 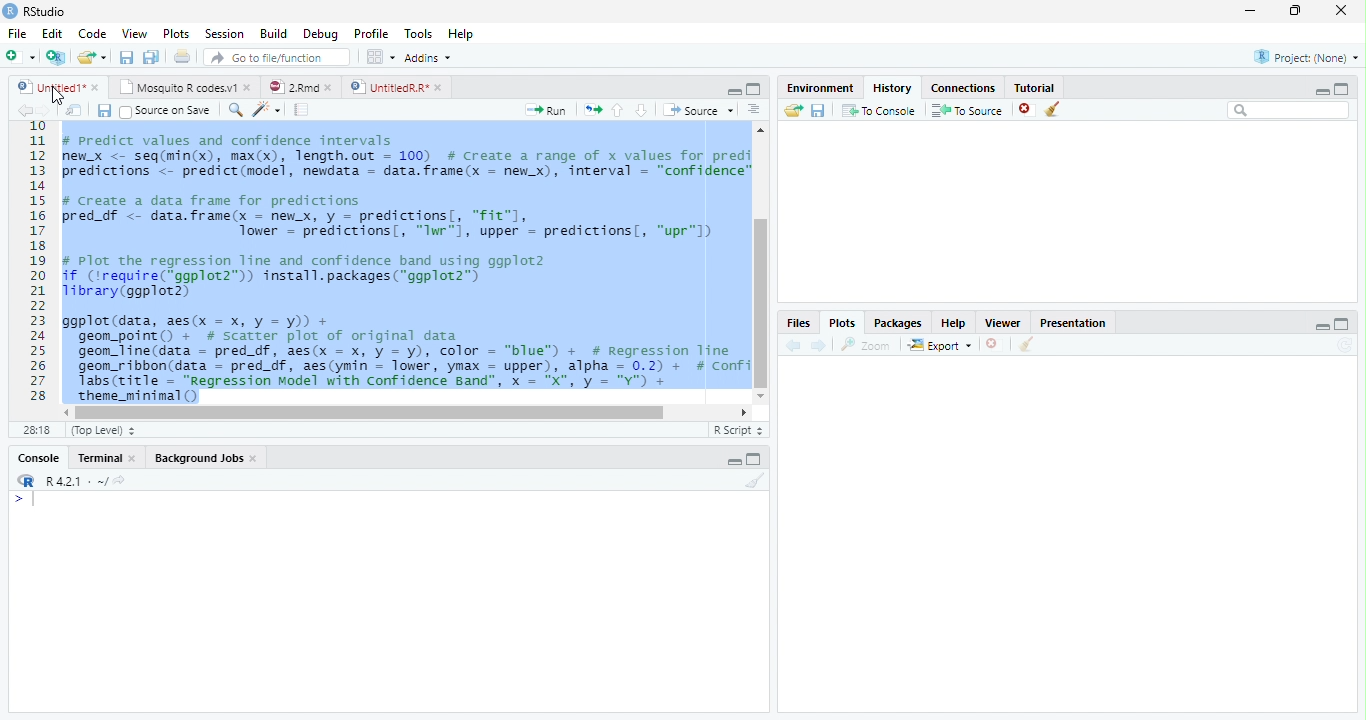 What do you see at coordinates (964, 112) in the screenshot?
I see `To Source` at bounding box center [964, 112].